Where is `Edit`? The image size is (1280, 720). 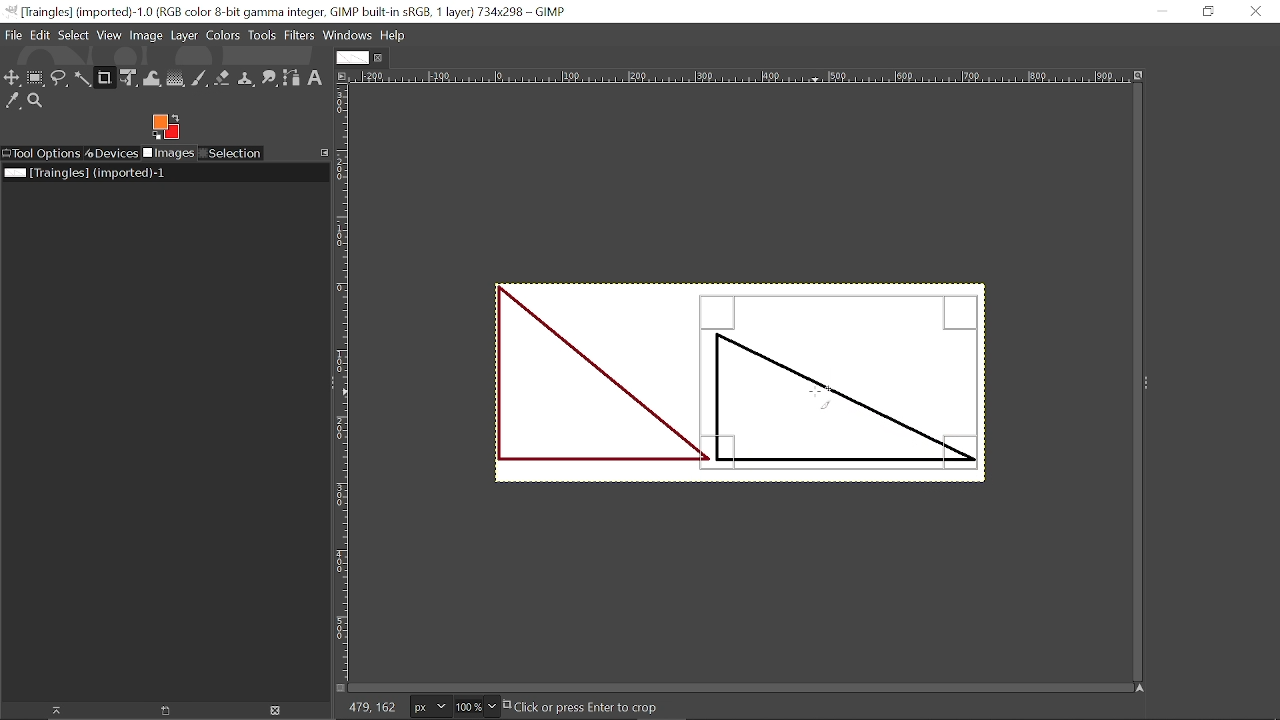 Edit is located at coordinates (42, 36).